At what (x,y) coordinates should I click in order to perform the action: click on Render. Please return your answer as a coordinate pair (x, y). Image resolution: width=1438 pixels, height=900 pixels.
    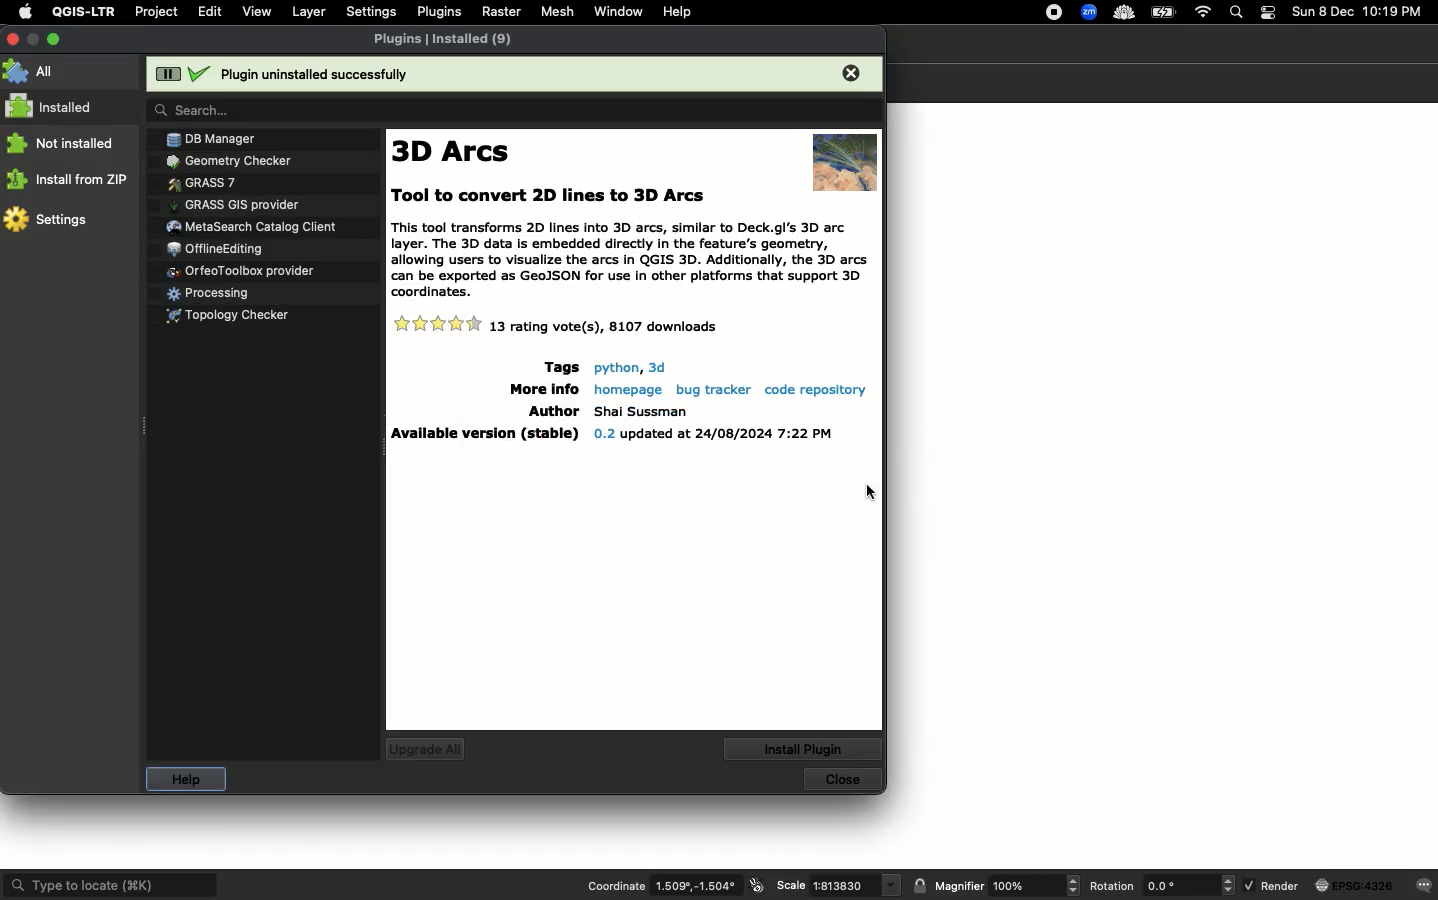
    Looking at the image, I should click on (1340, 888).